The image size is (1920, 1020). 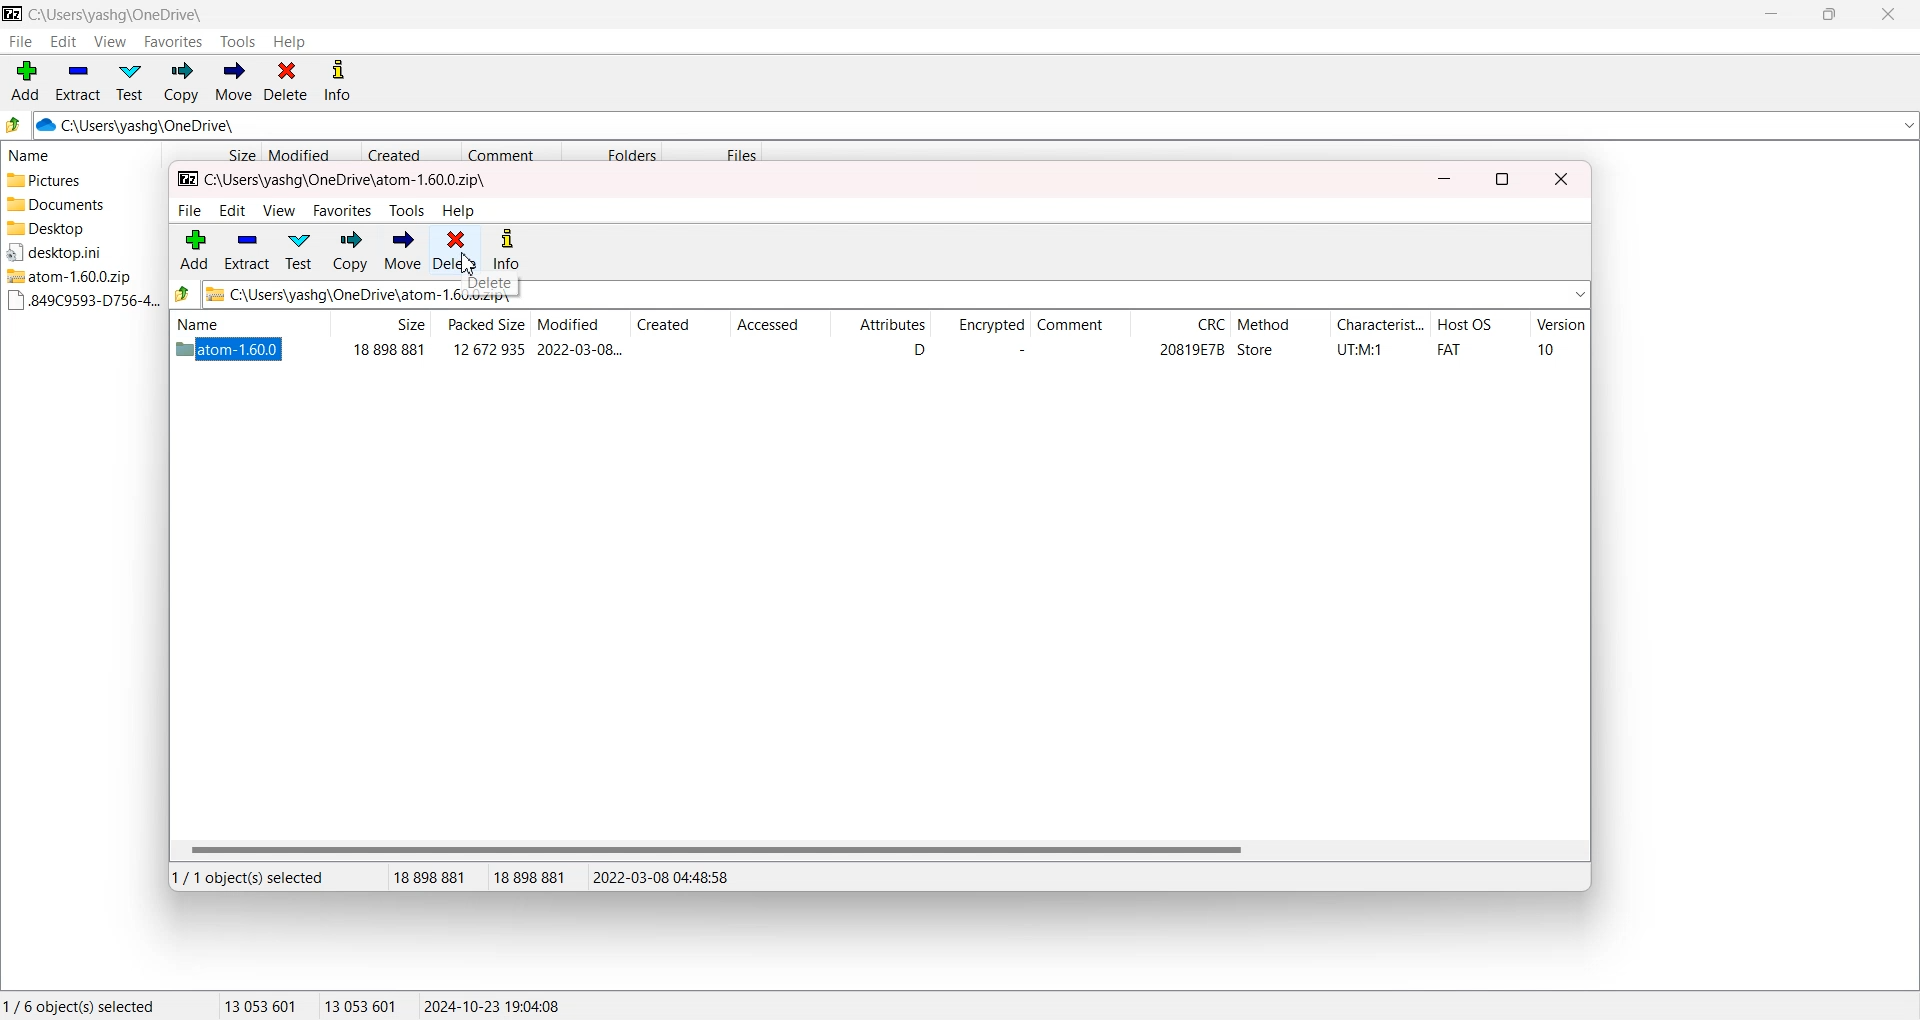 What do you see at coordinates (334, 181) in the screenshot?
I see `File path - C:\Users\yashg\OneDrive\atom-1.60.0.zip\` at bounding box center [334, 181].